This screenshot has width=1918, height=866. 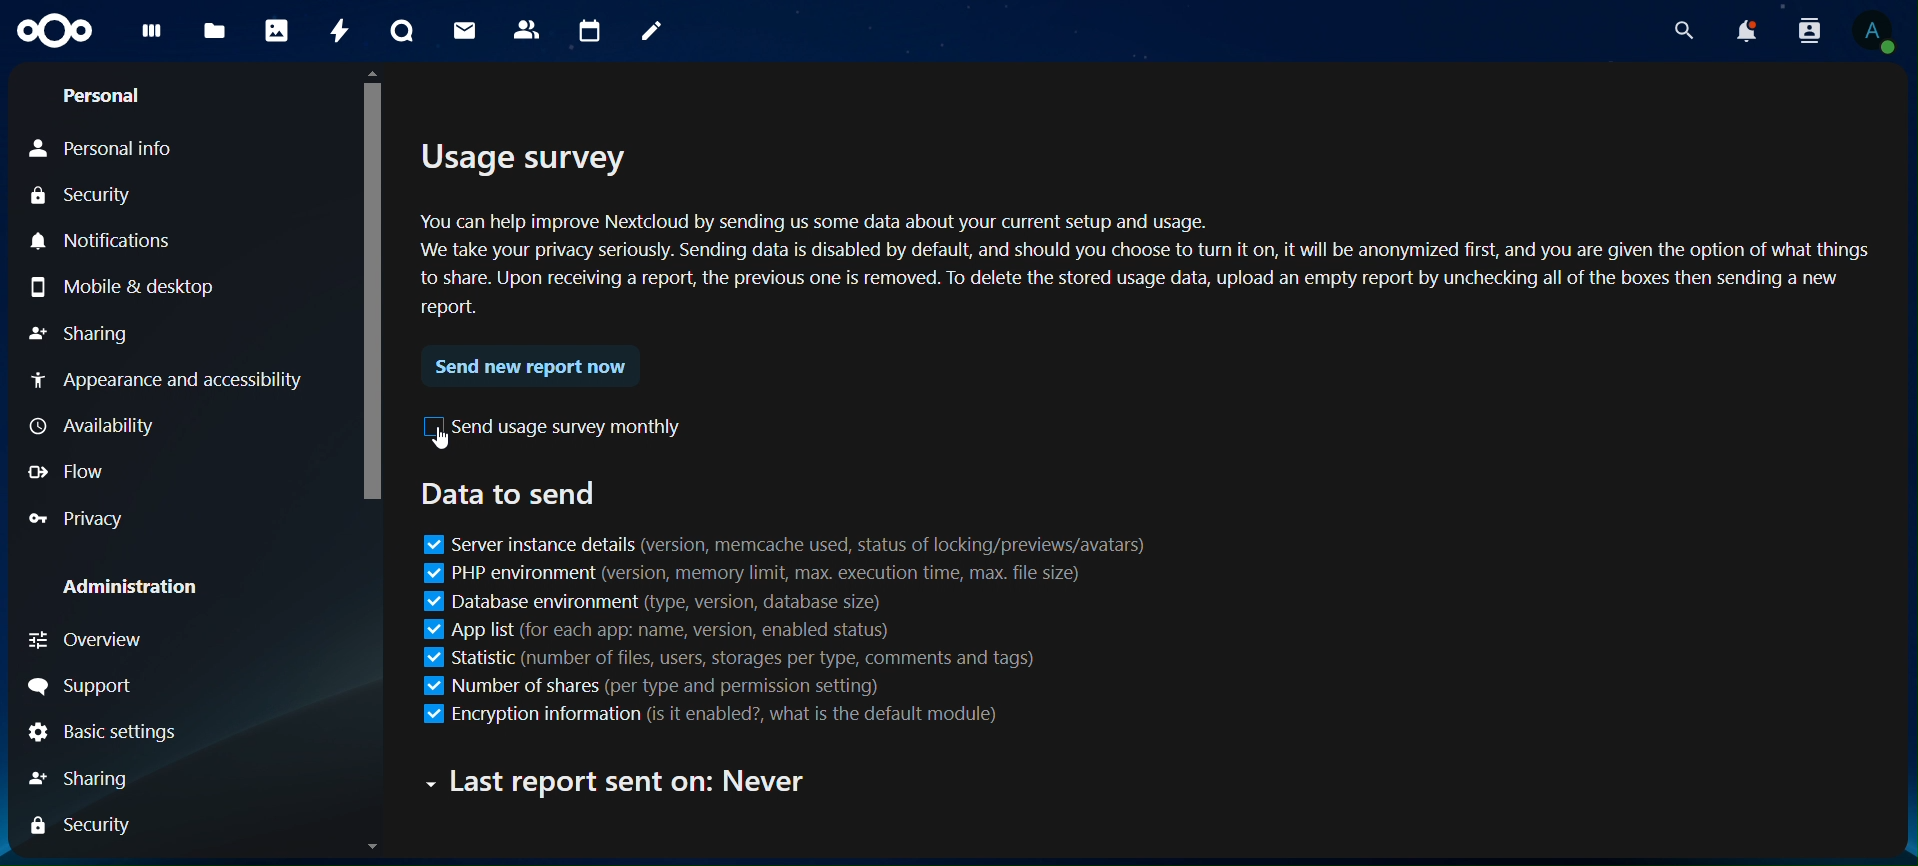 I want to click on app list, so click(x=661, y=630).